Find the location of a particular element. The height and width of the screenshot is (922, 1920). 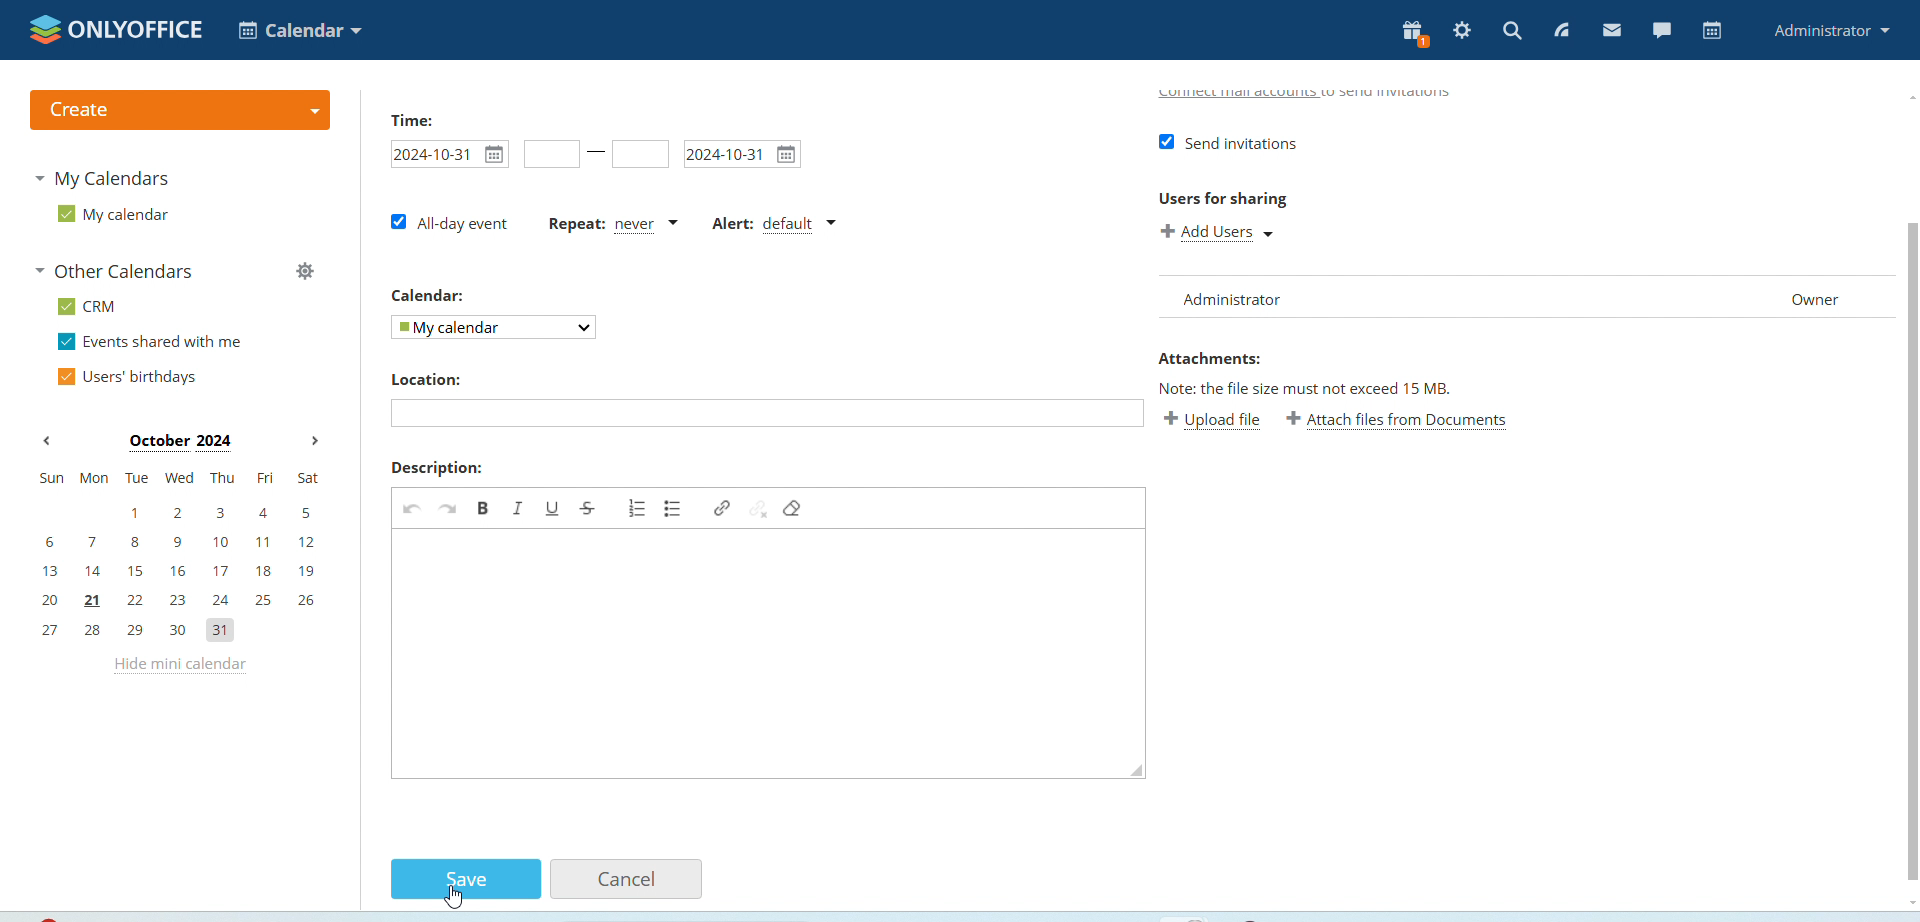

bold is located at coordinates (484, 507).